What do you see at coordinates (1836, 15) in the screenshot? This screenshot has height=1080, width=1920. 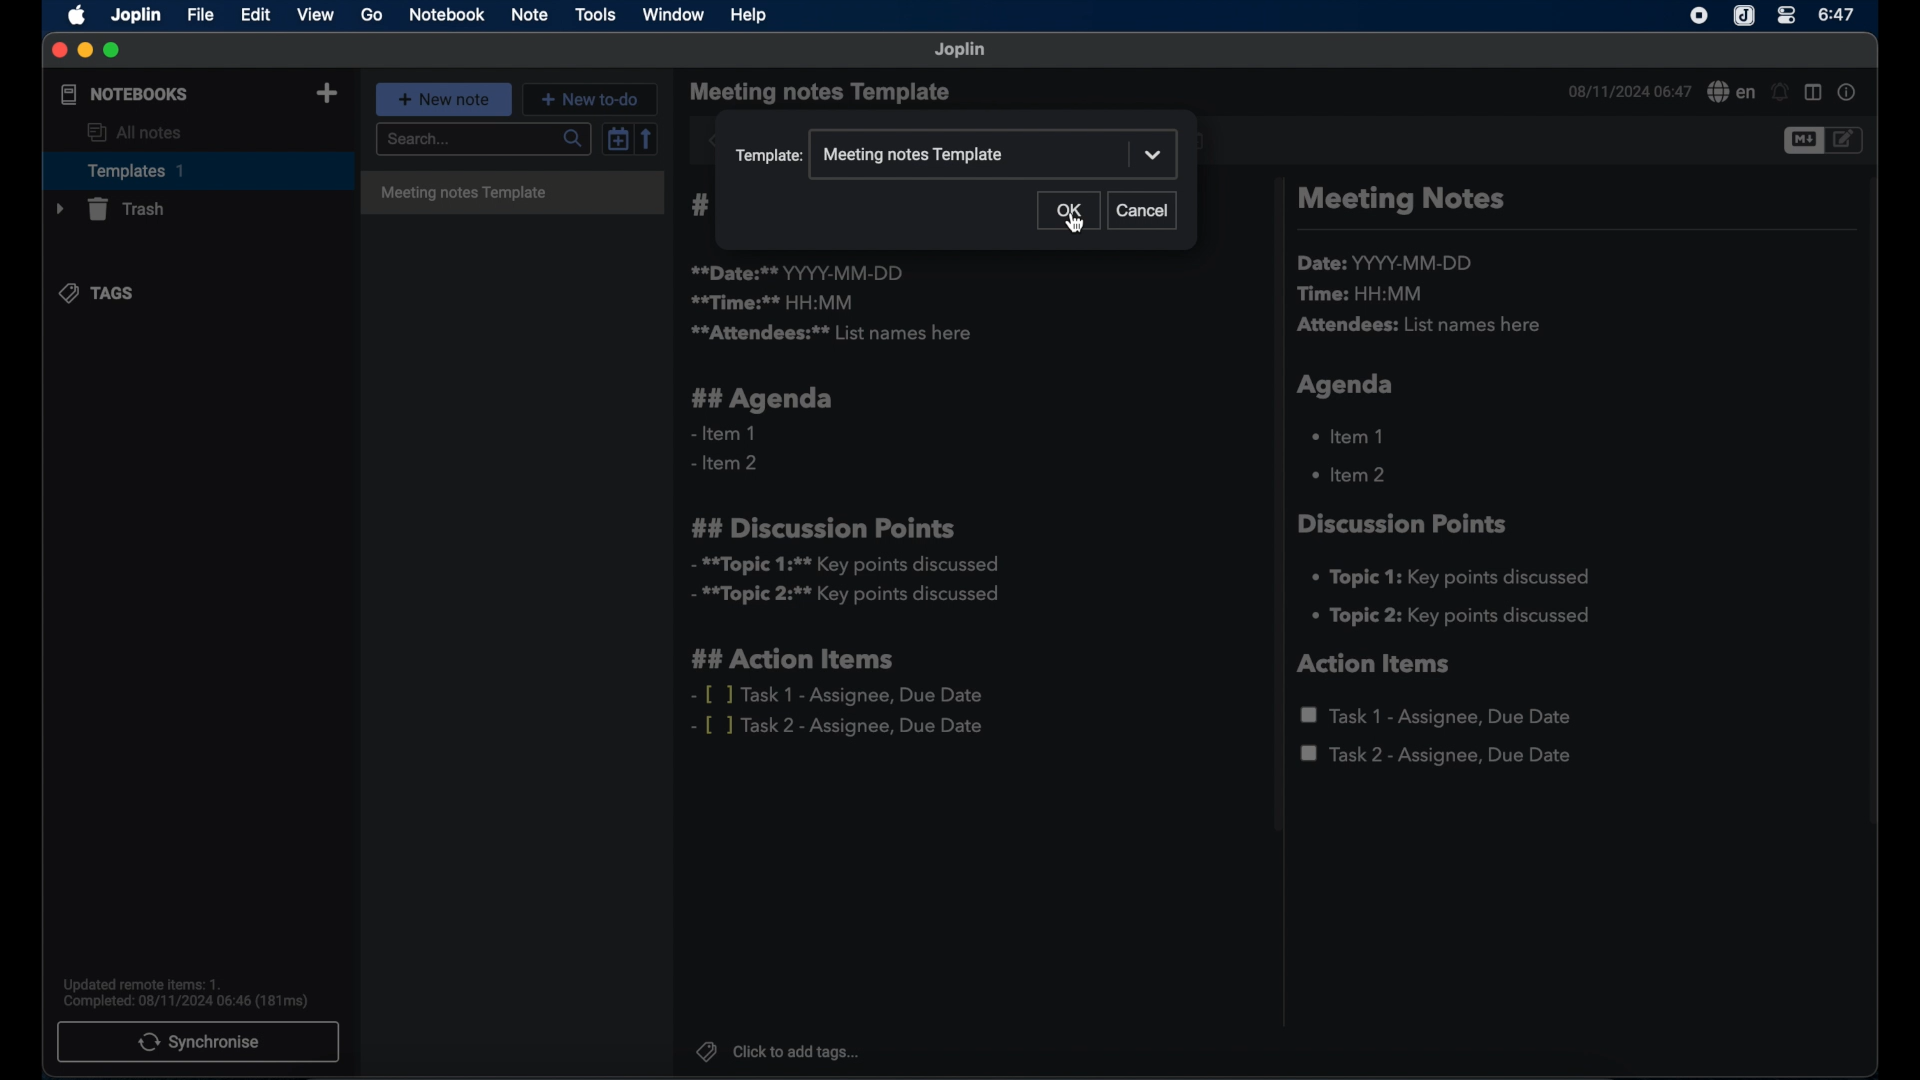 I see `6:47` at bounding box center [1836, 15].